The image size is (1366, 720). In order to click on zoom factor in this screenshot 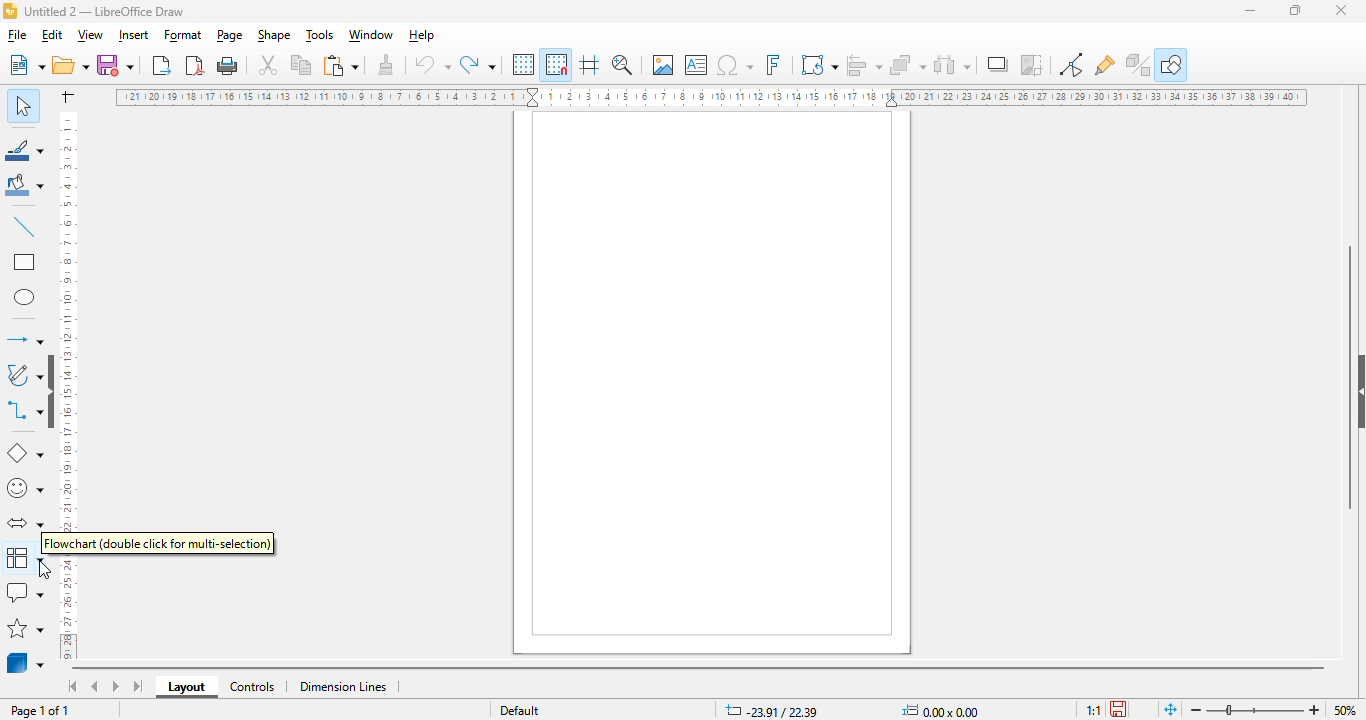, I will do `click(1346, 709)`.